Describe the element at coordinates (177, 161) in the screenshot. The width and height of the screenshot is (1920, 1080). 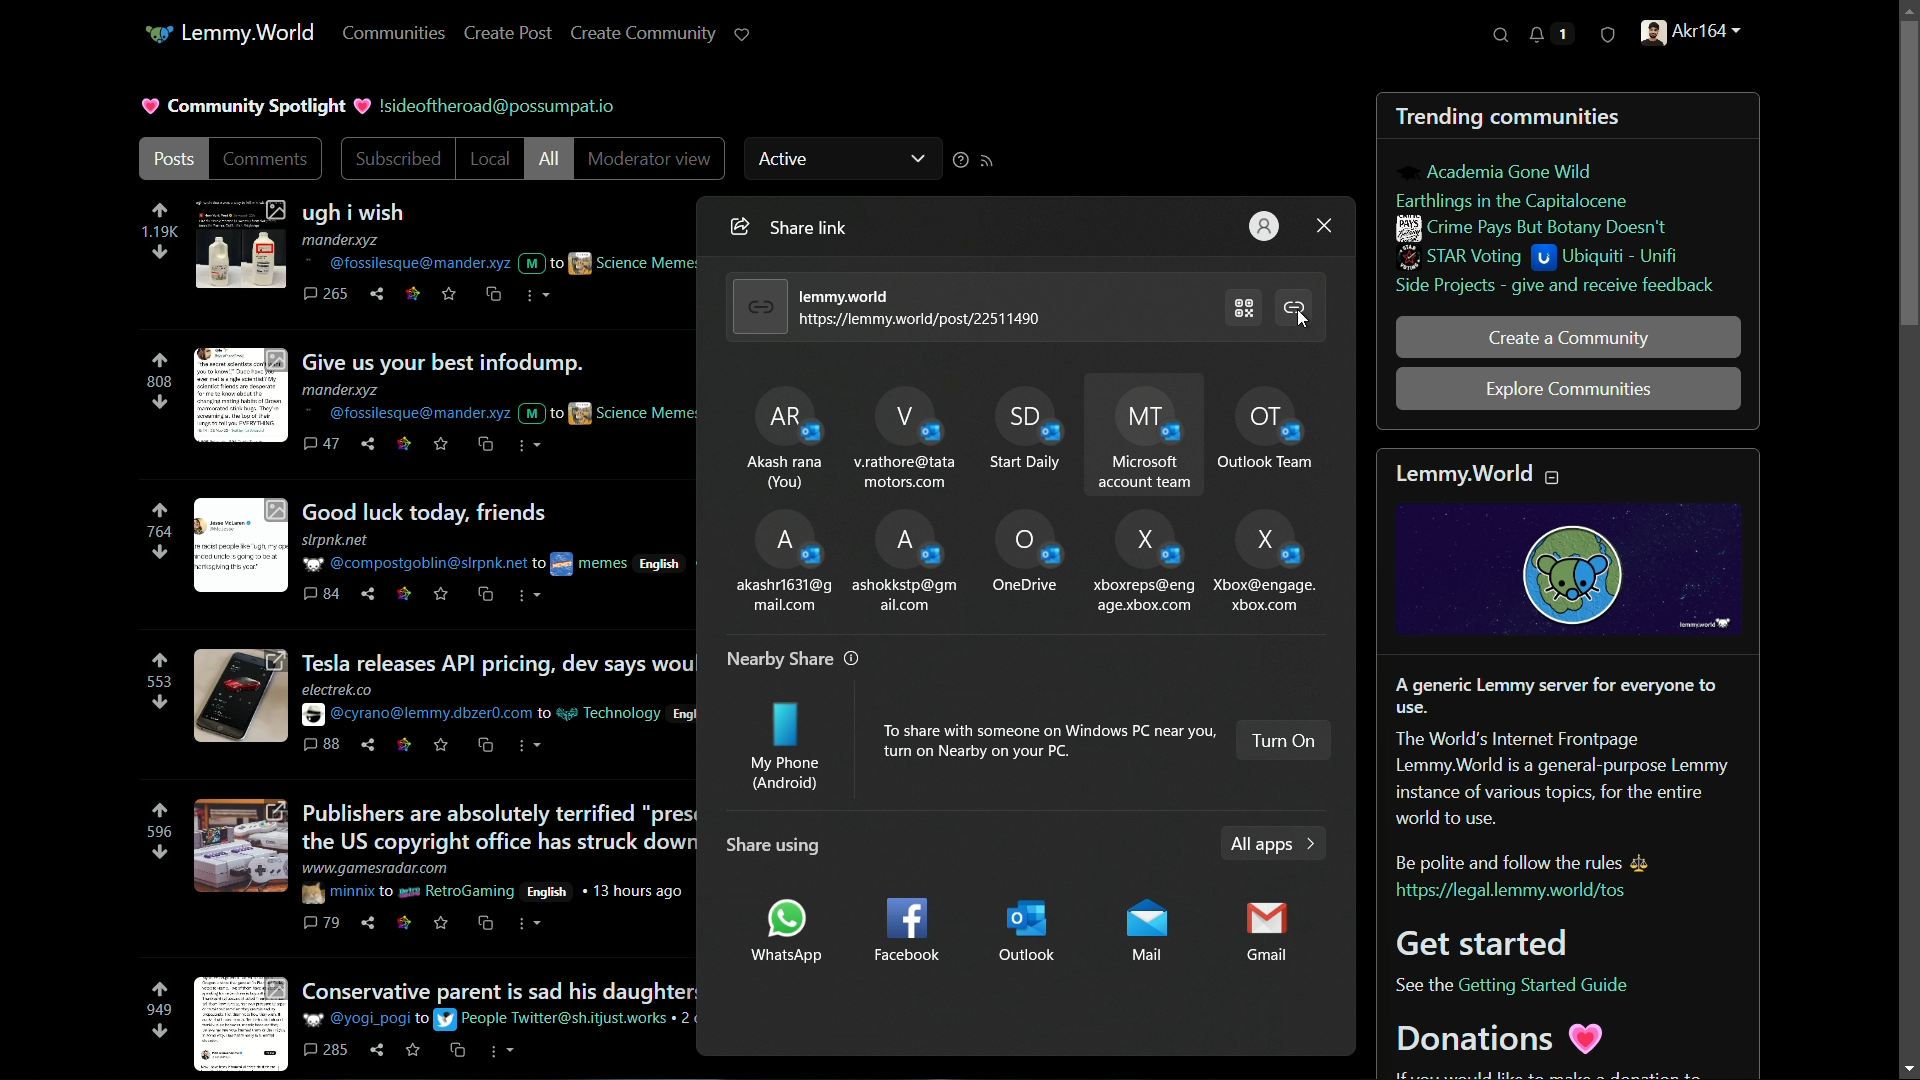
I see `posts` at that location.